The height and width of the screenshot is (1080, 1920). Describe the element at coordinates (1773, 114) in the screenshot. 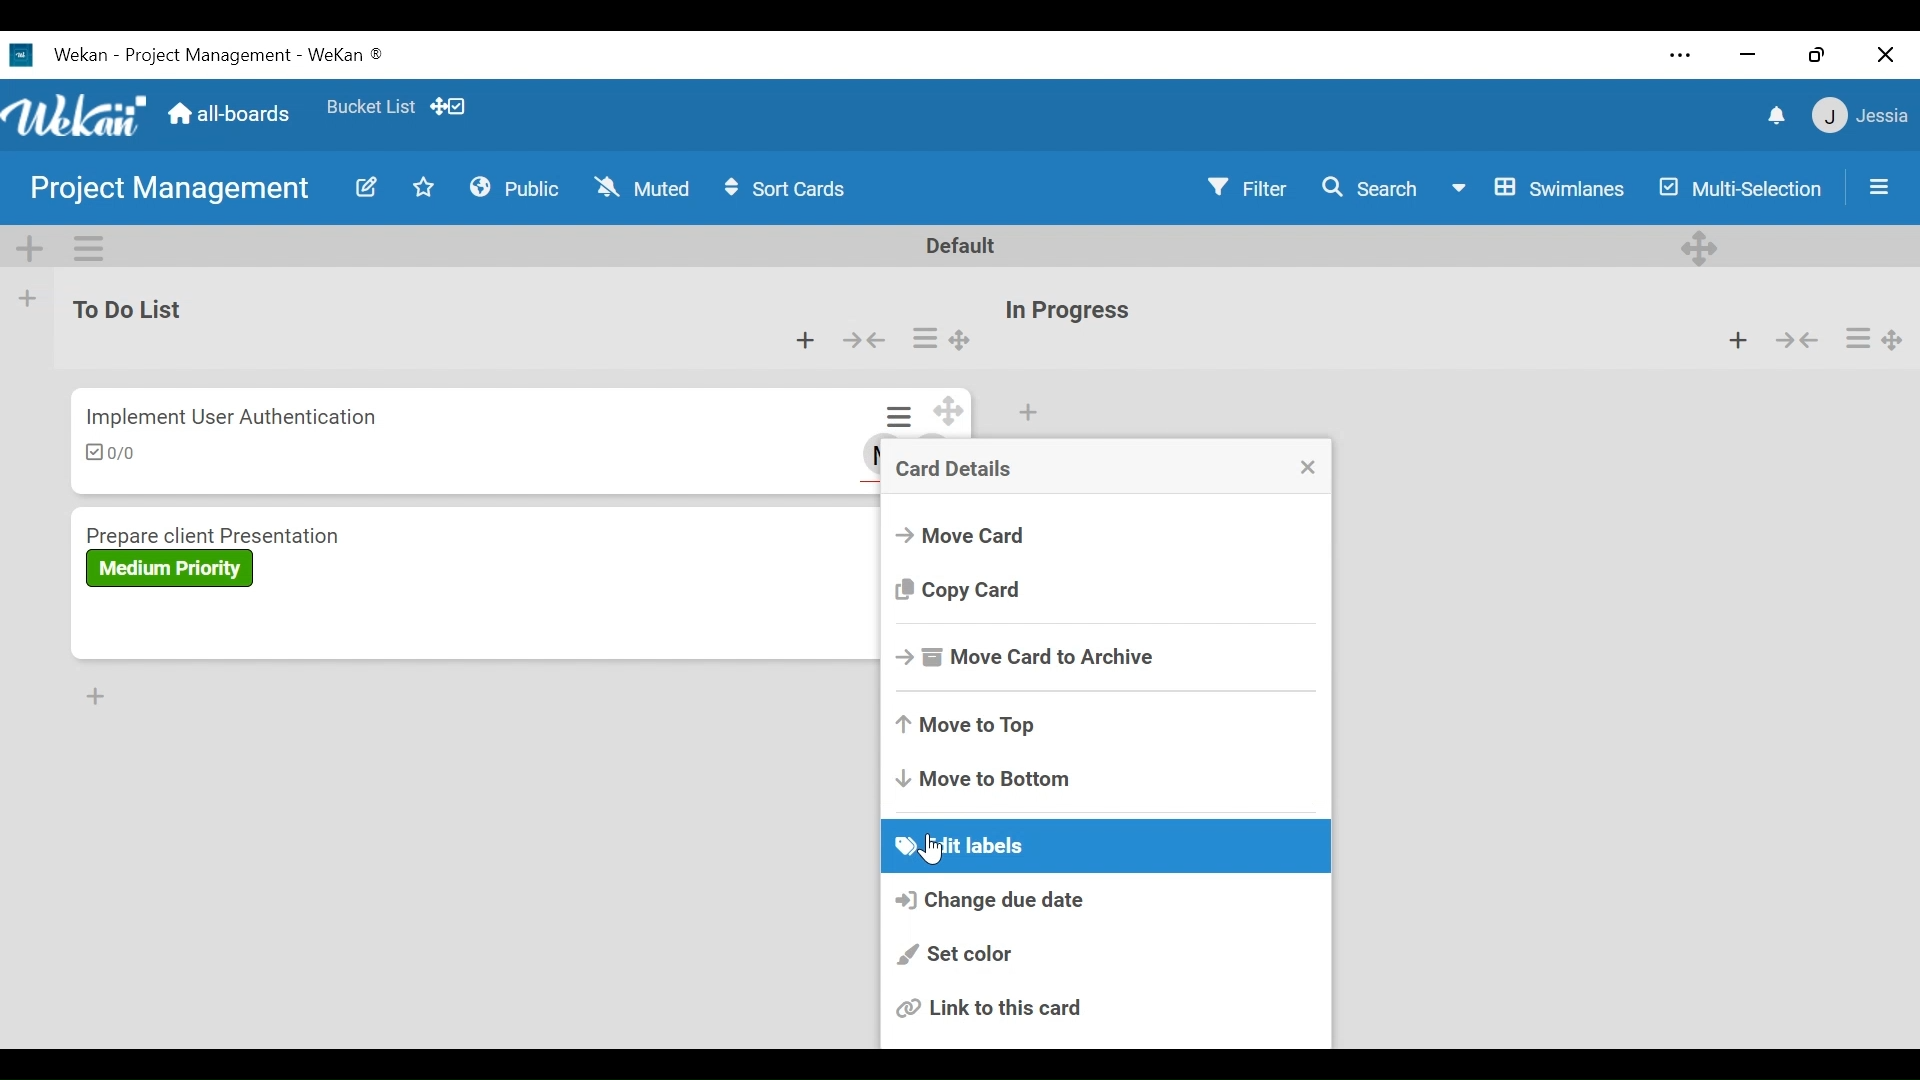

I see `notifications` at that location.